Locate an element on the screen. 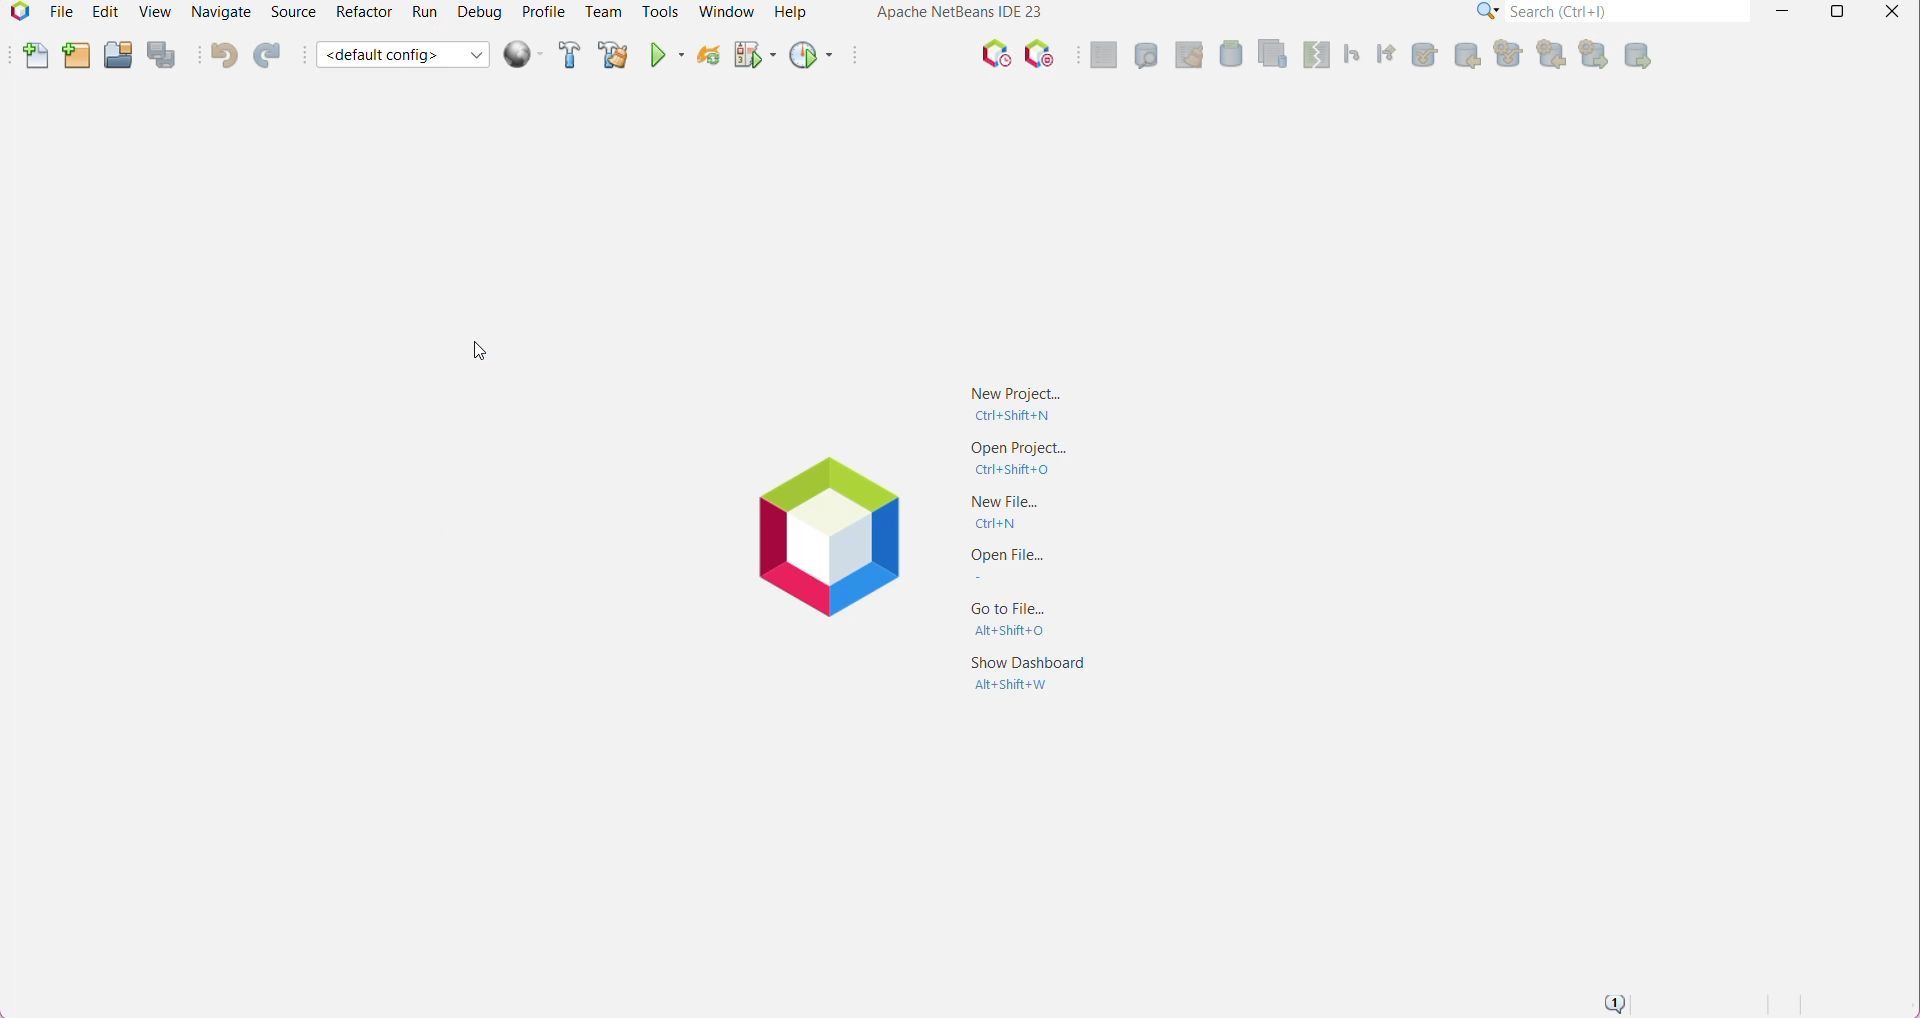 This screenshot has height=1018, width=1920. Navigate is located at coordinates (224, 12).